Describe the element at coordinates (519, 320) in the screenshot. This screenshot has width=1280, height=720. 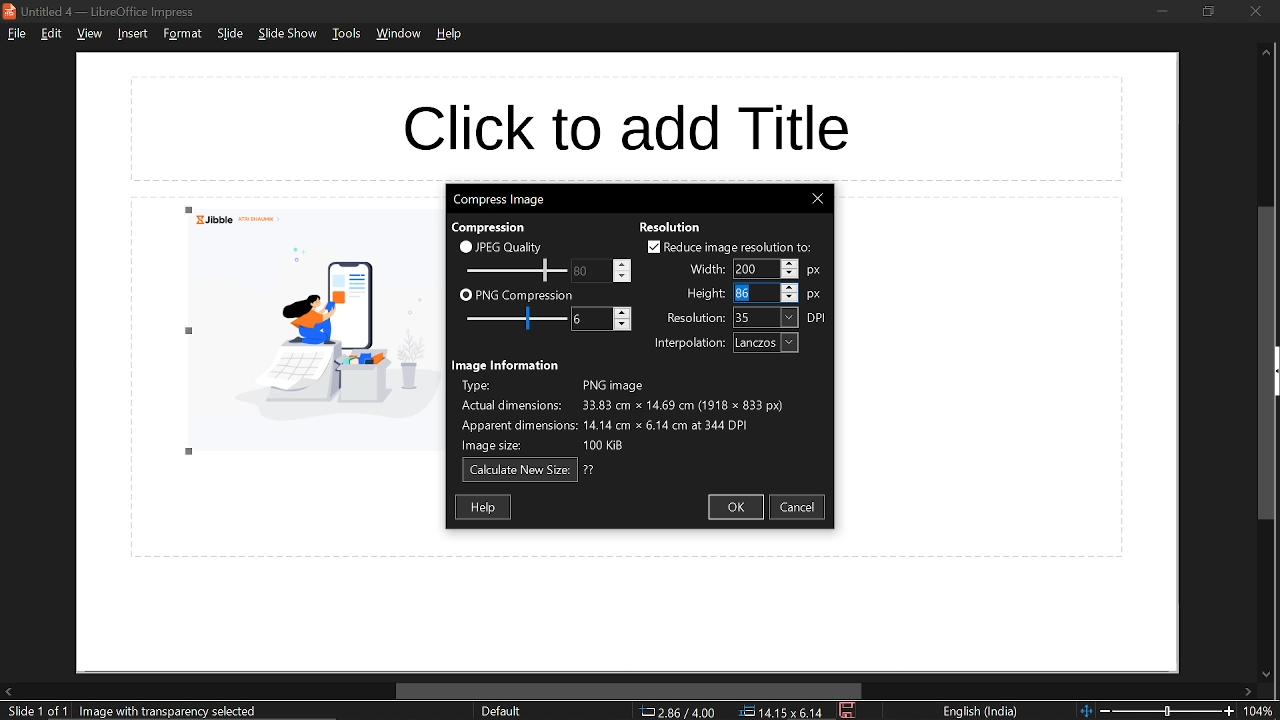
I see `JPEG quality scale` at that location.